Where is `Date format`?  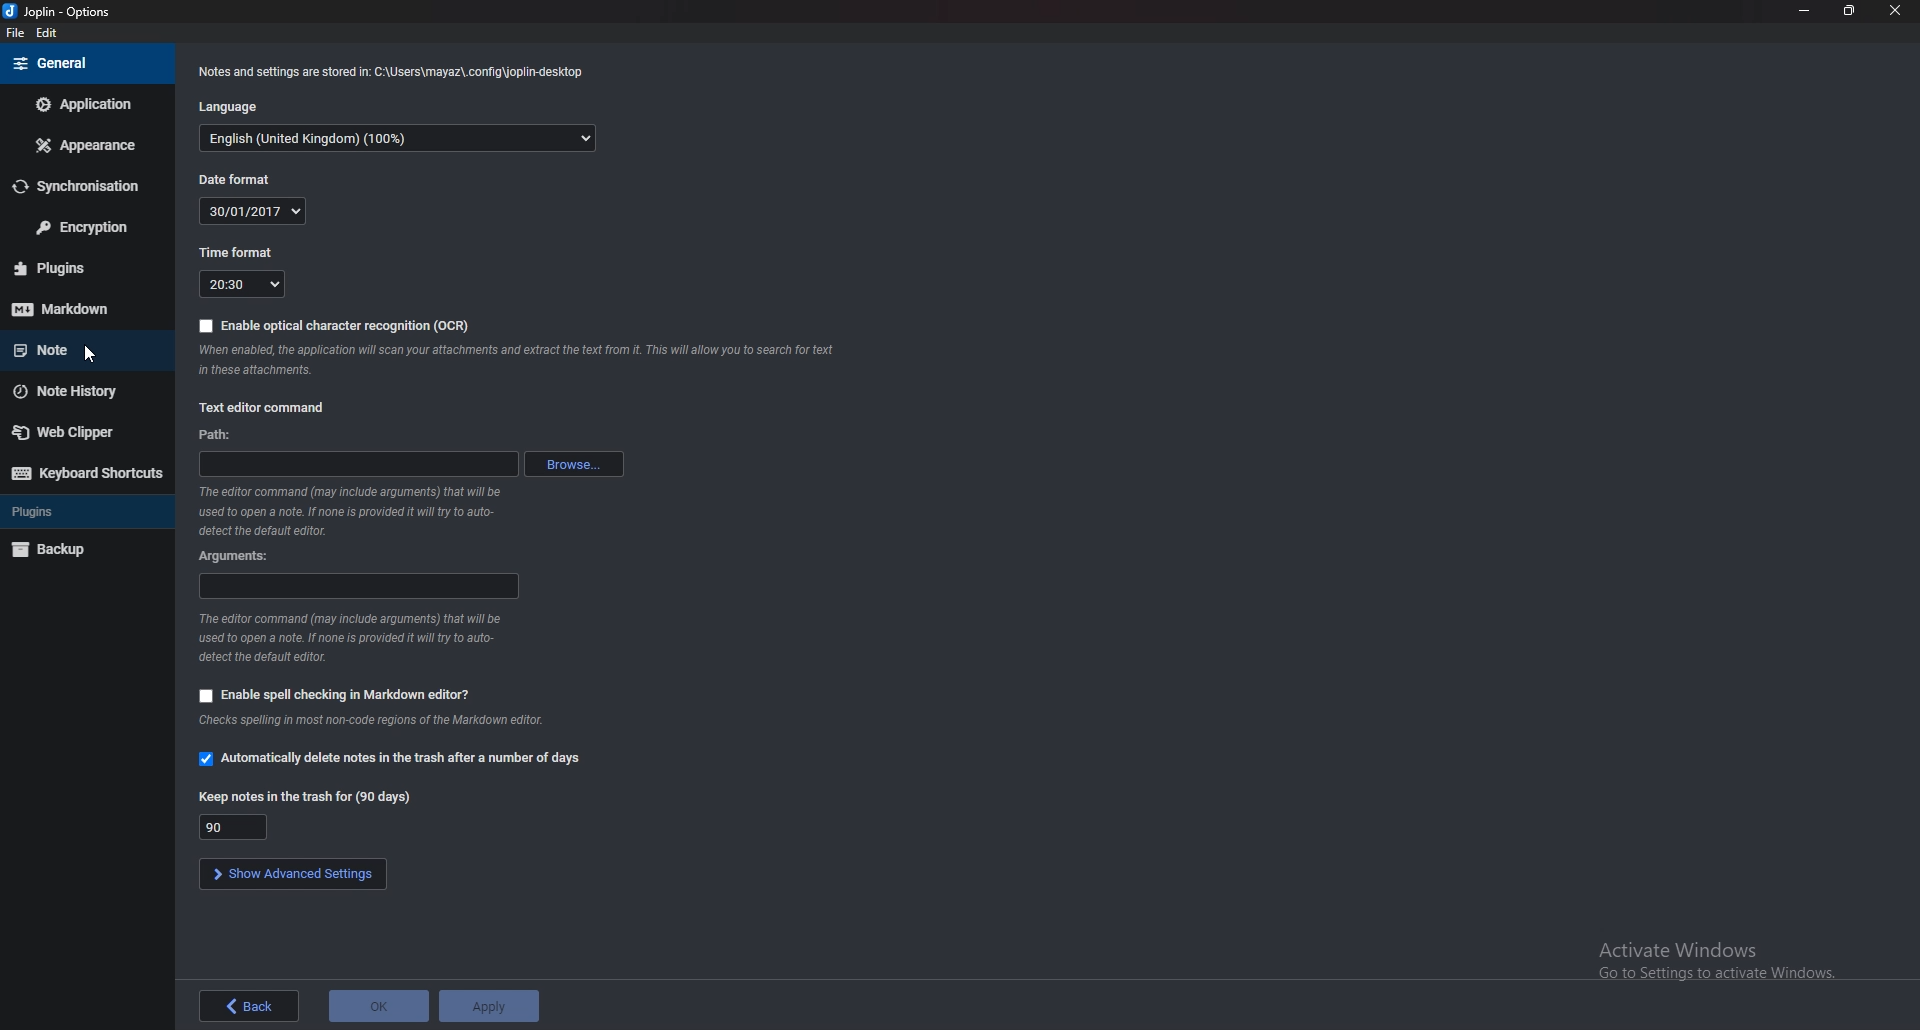
Date format is located at coordinates (238, 179).